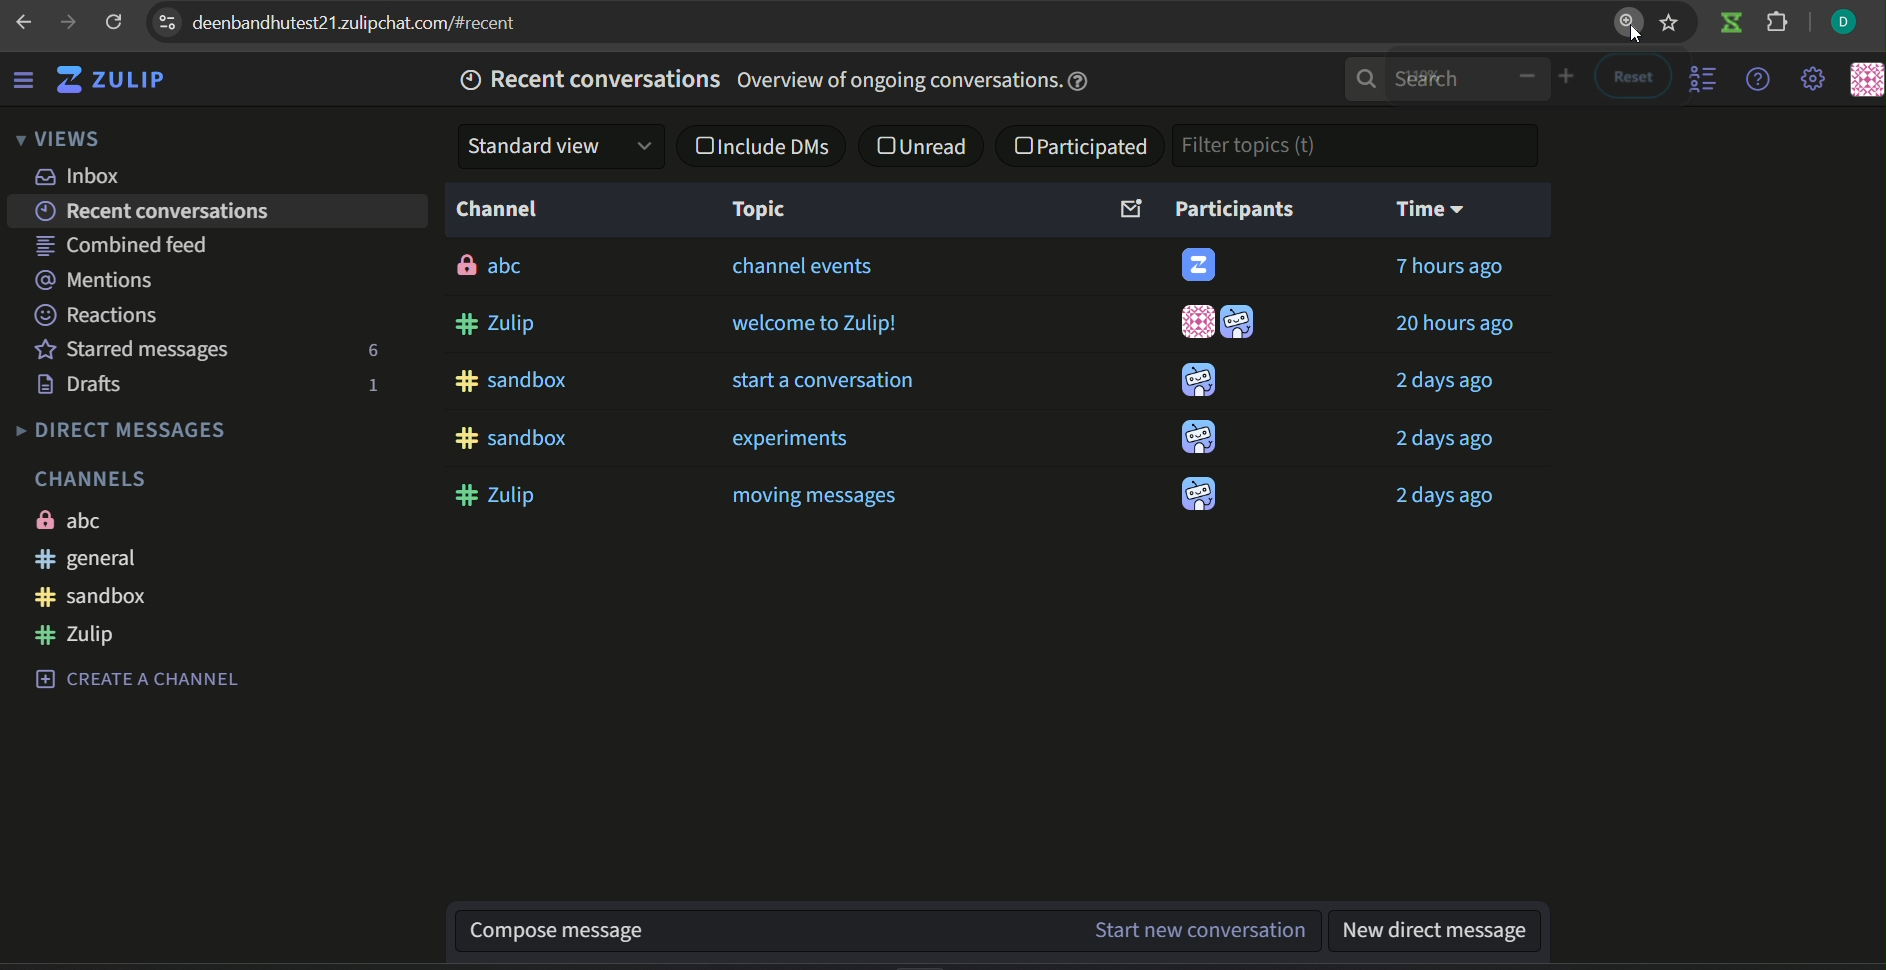  Describe the element at coordinates (1200, 263) in the screenshot. I see `icon` at that location.